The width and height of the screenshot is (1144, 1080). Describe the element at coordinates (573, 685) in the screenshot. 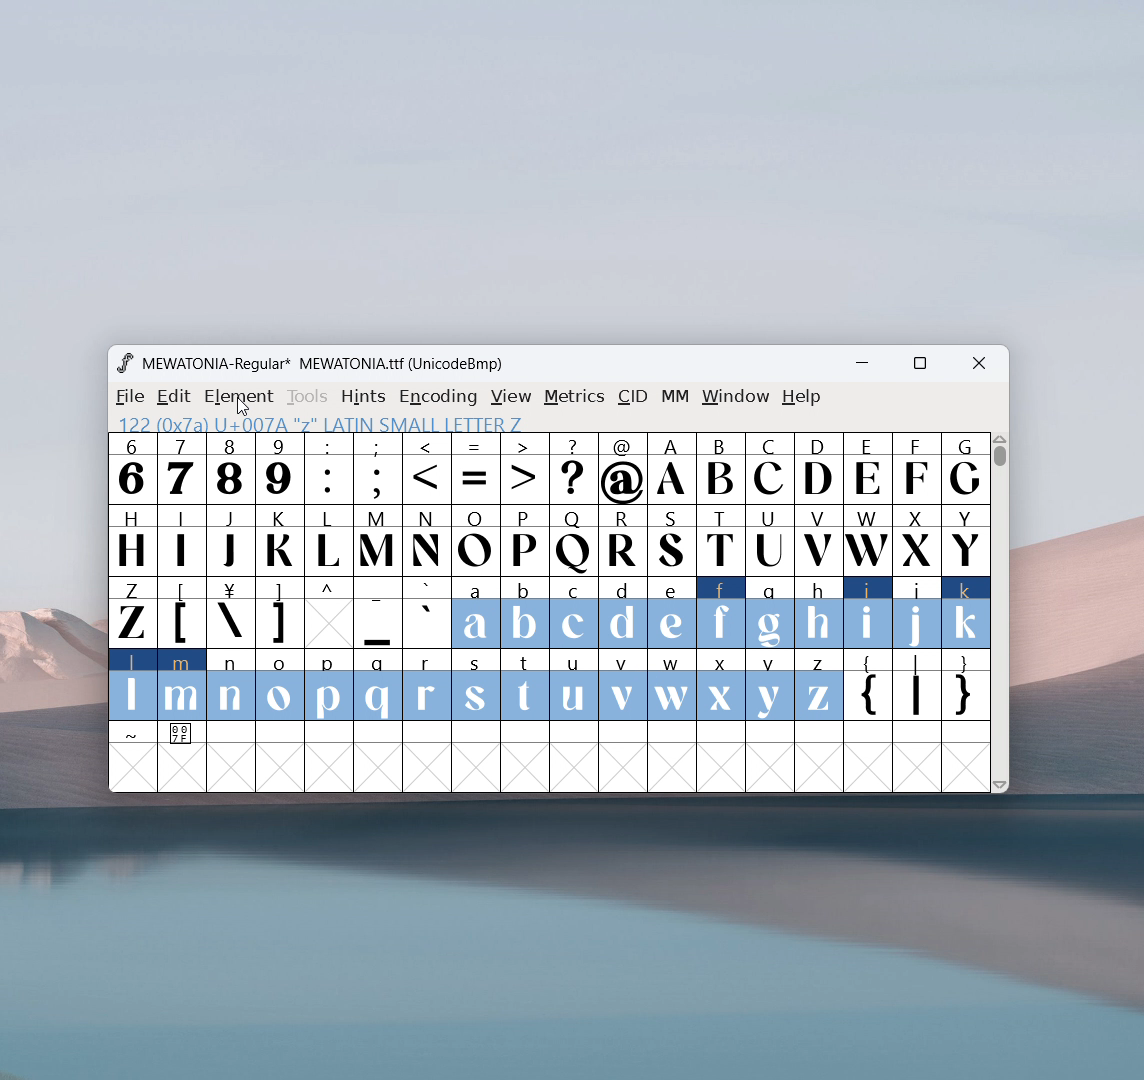

I see `u` at that location.